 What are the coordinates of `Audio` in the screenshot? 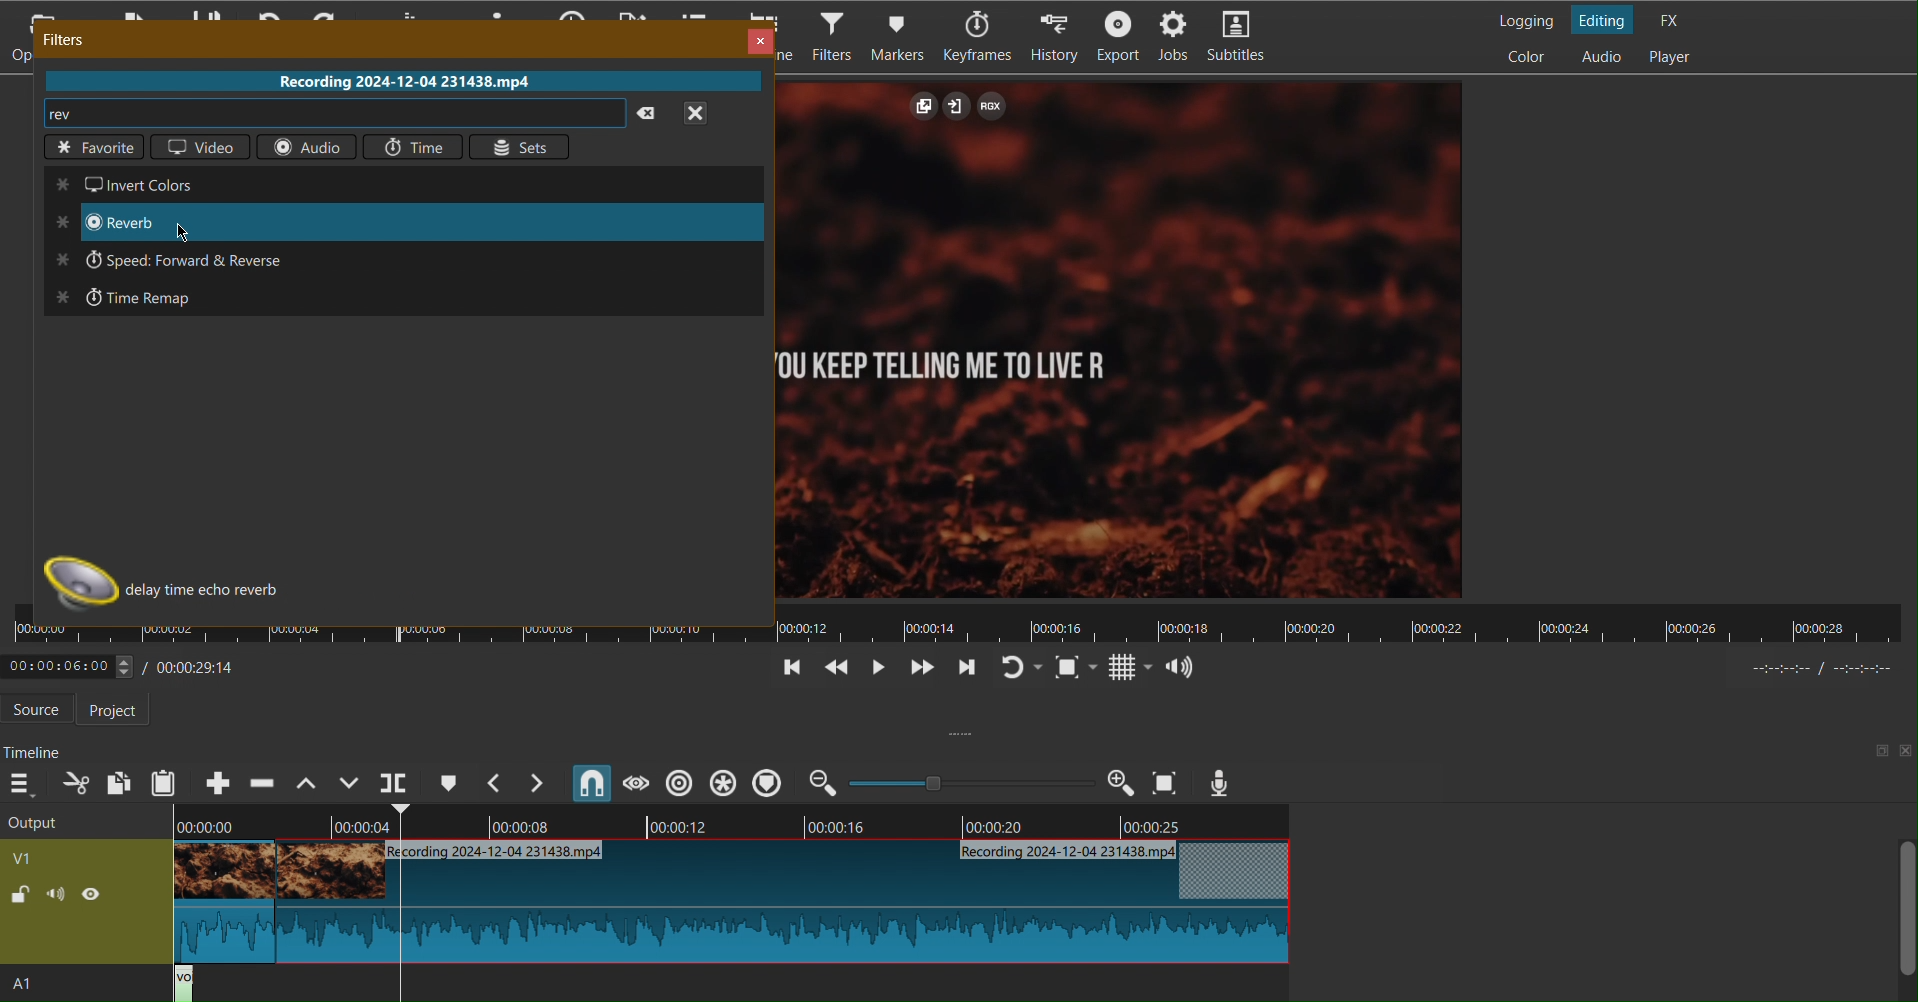 It's located at (304, 146).